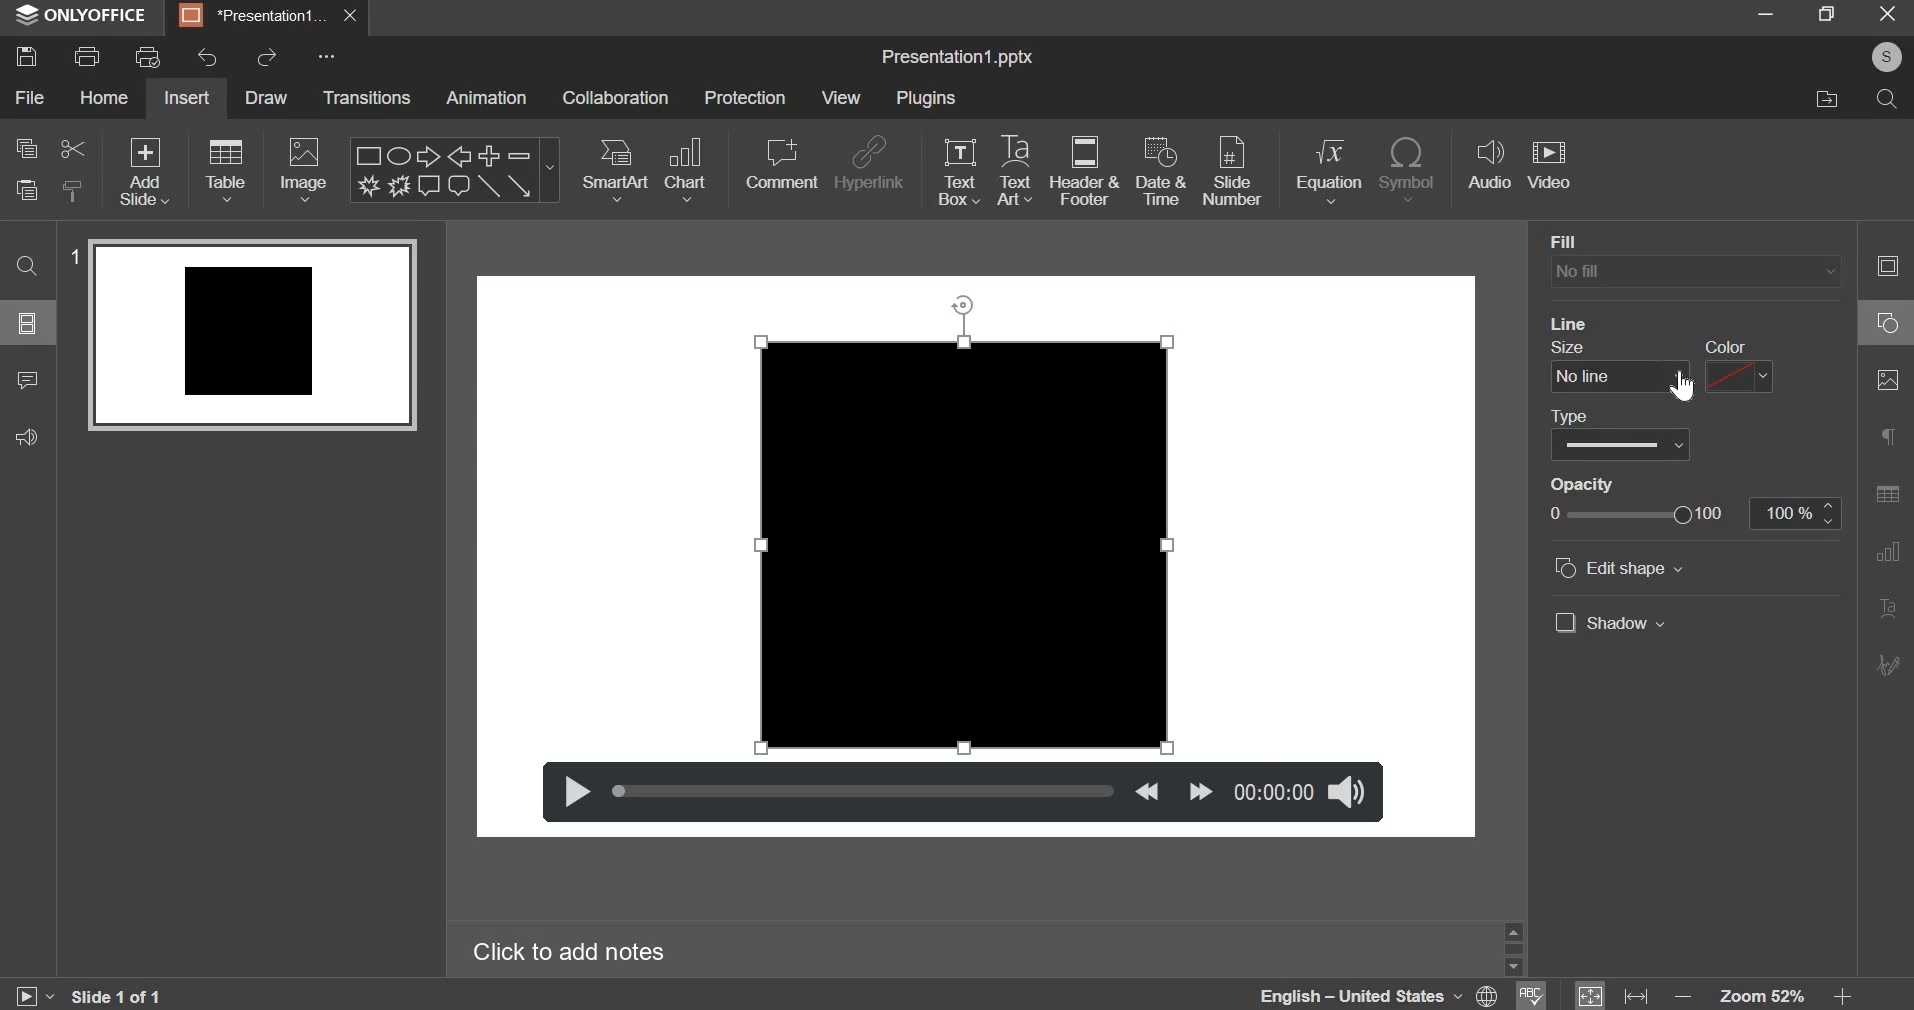 This screenshot has width=1914, height=1010. What do you see at coordinates (1549, 164) in the screenshot?
I see `video` at bounding box center [1549, 164].